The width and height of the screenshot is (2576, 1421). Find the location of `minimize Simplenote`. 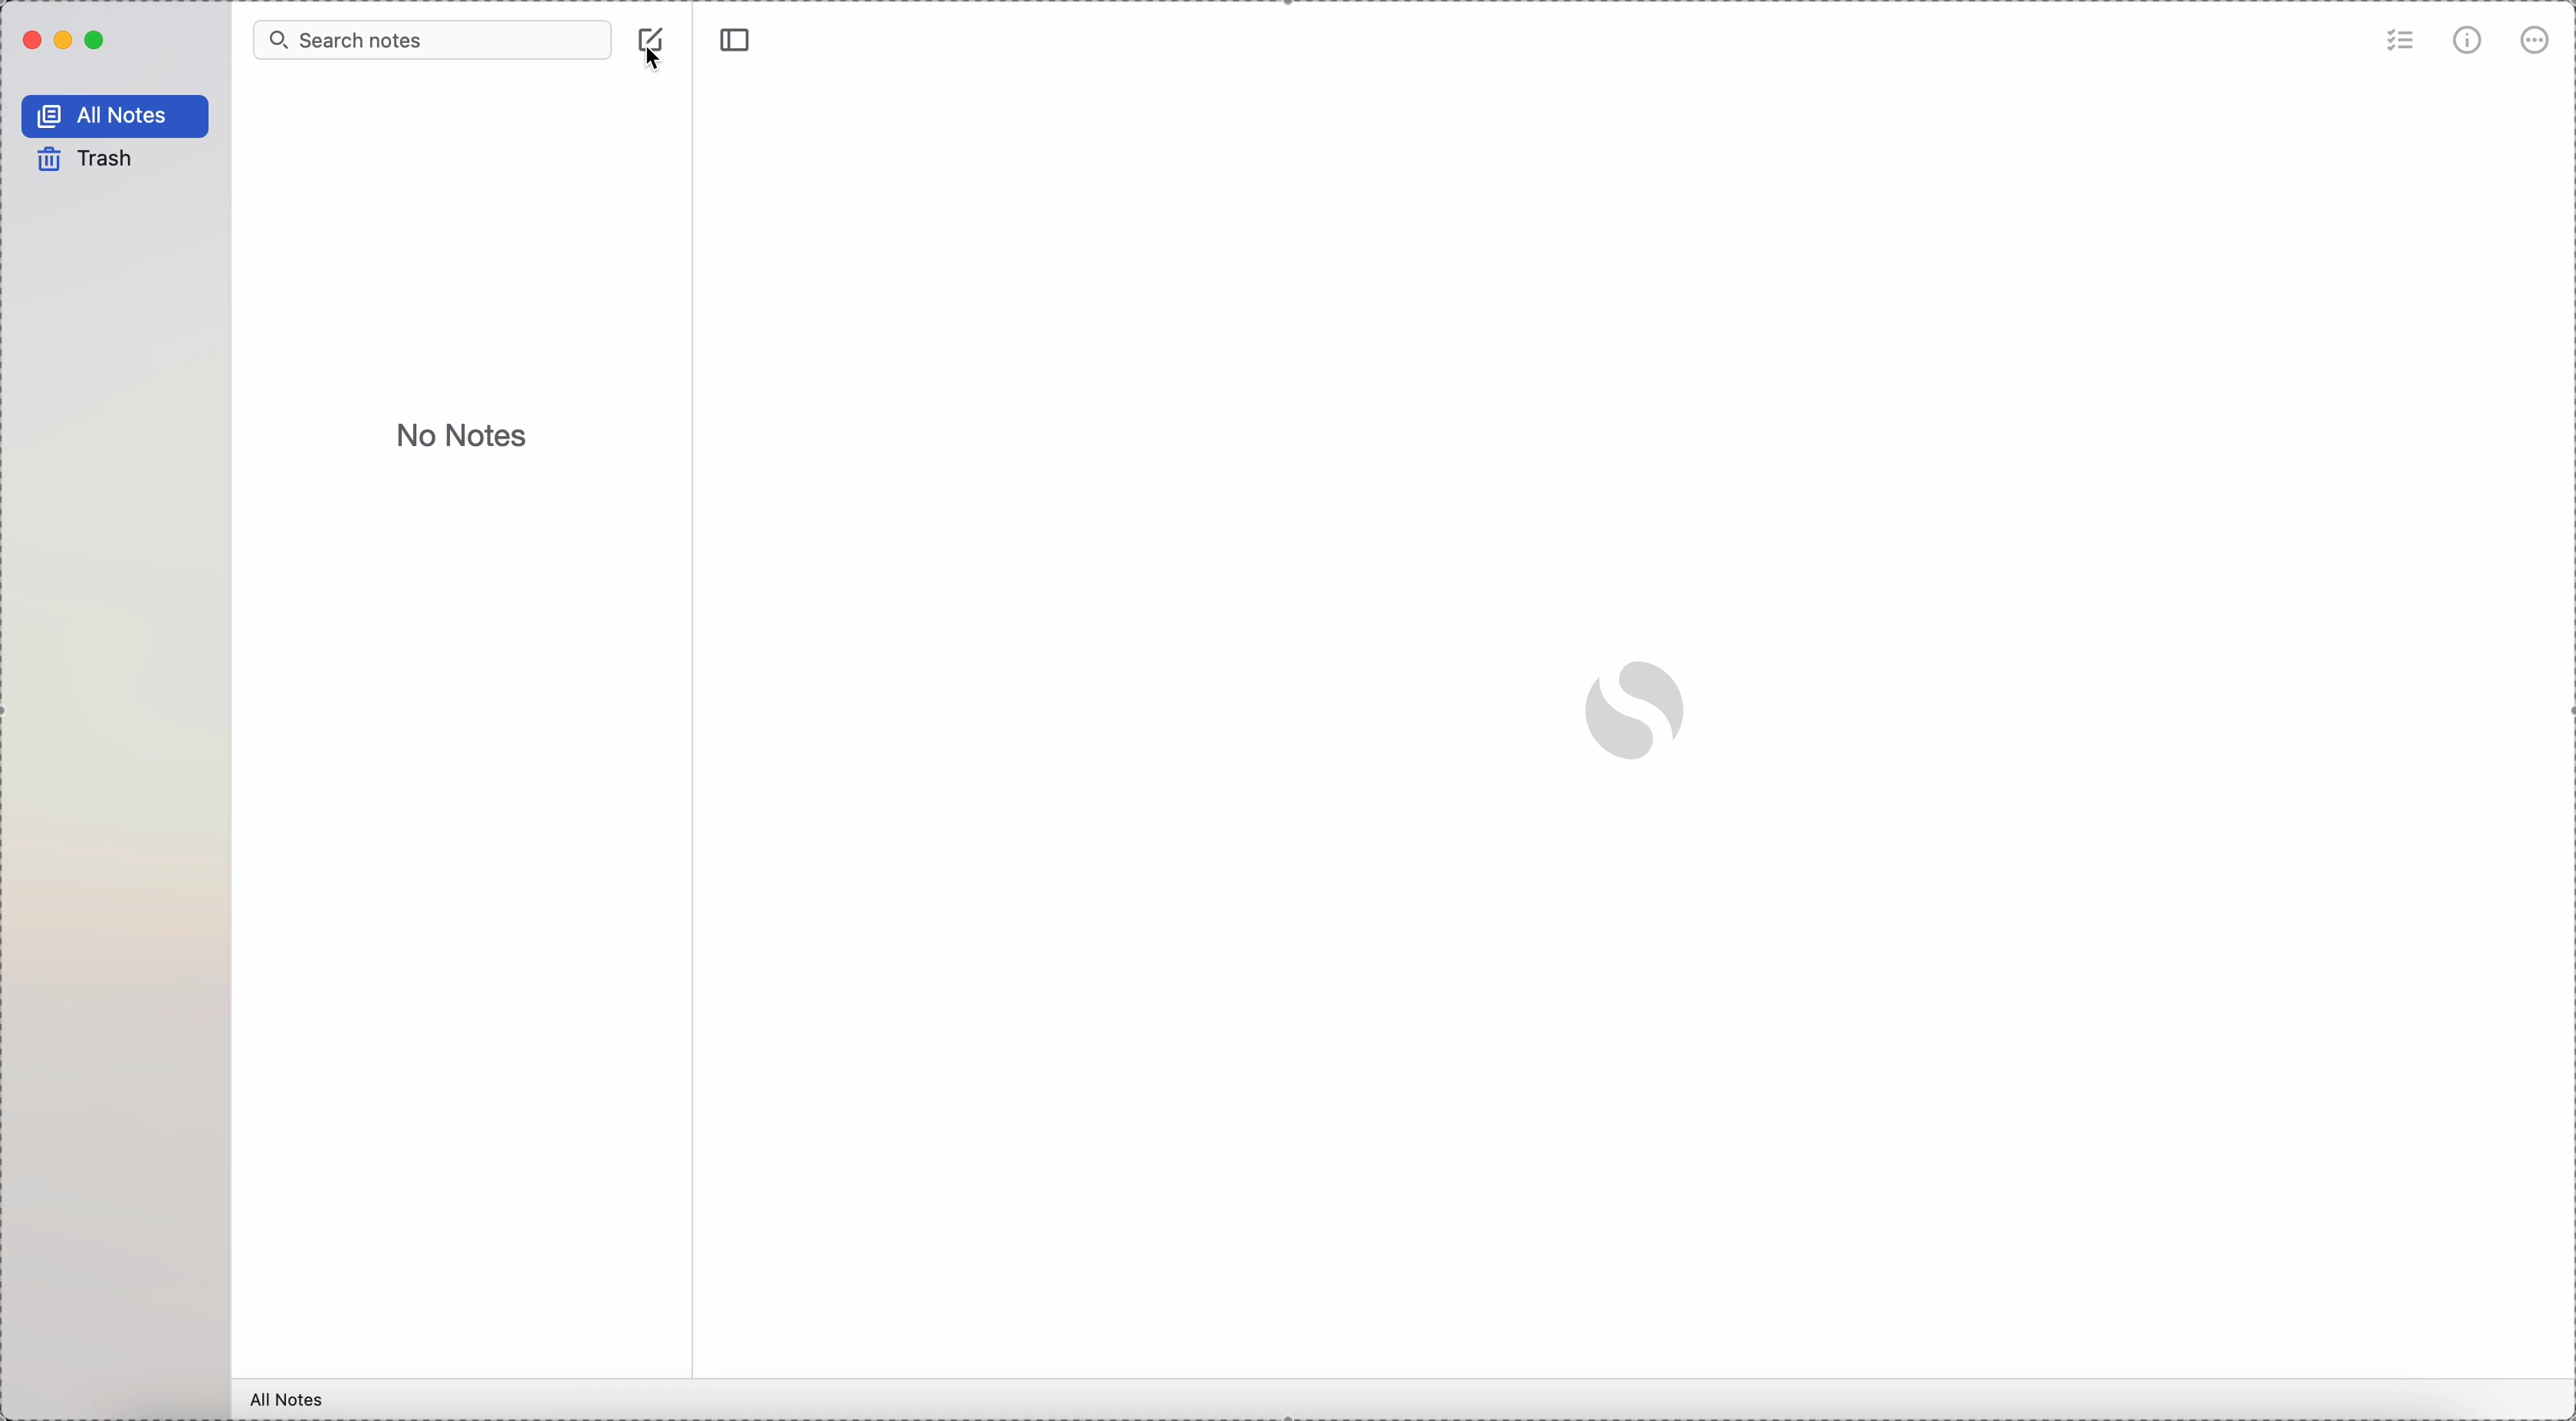

minimize Simplenote is located at coordinates (63, 43).